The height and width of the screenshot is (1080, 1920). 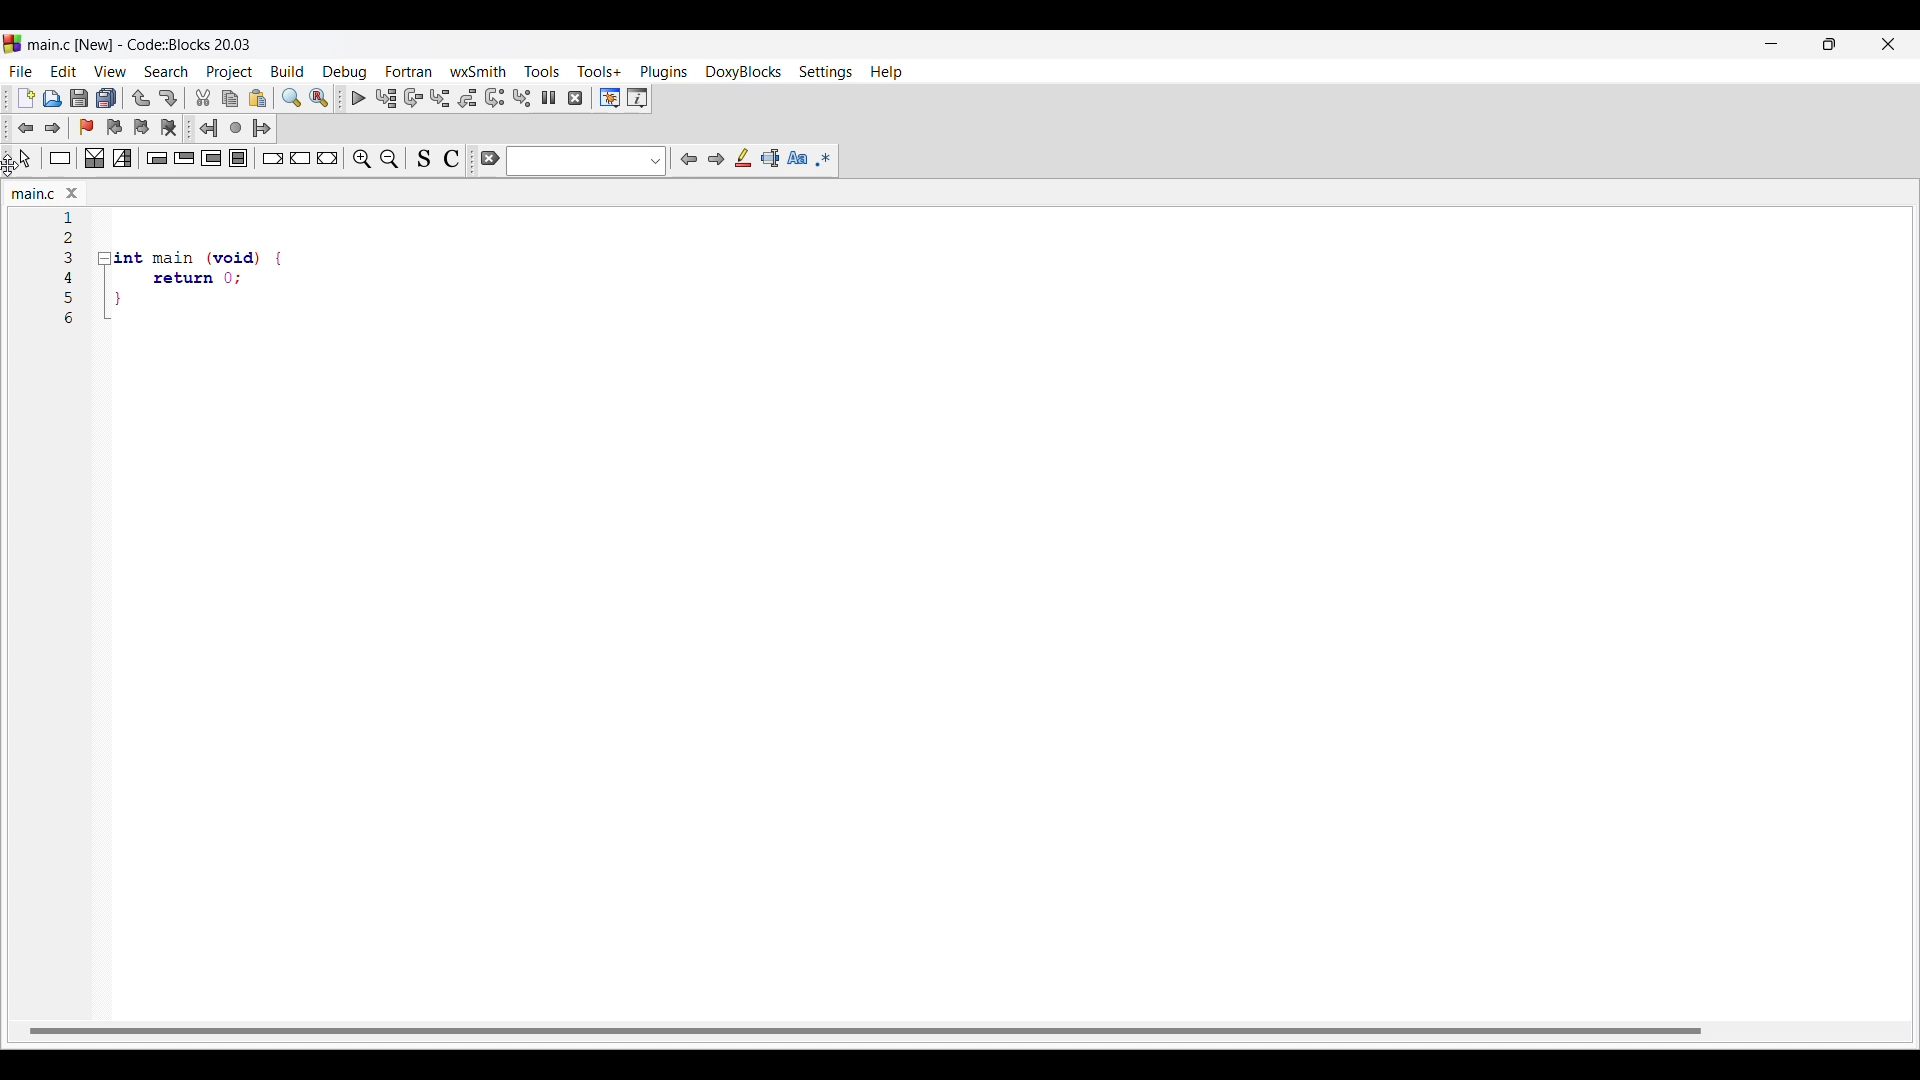 I want to click on Stop debugger, so click(x=575, y=98).